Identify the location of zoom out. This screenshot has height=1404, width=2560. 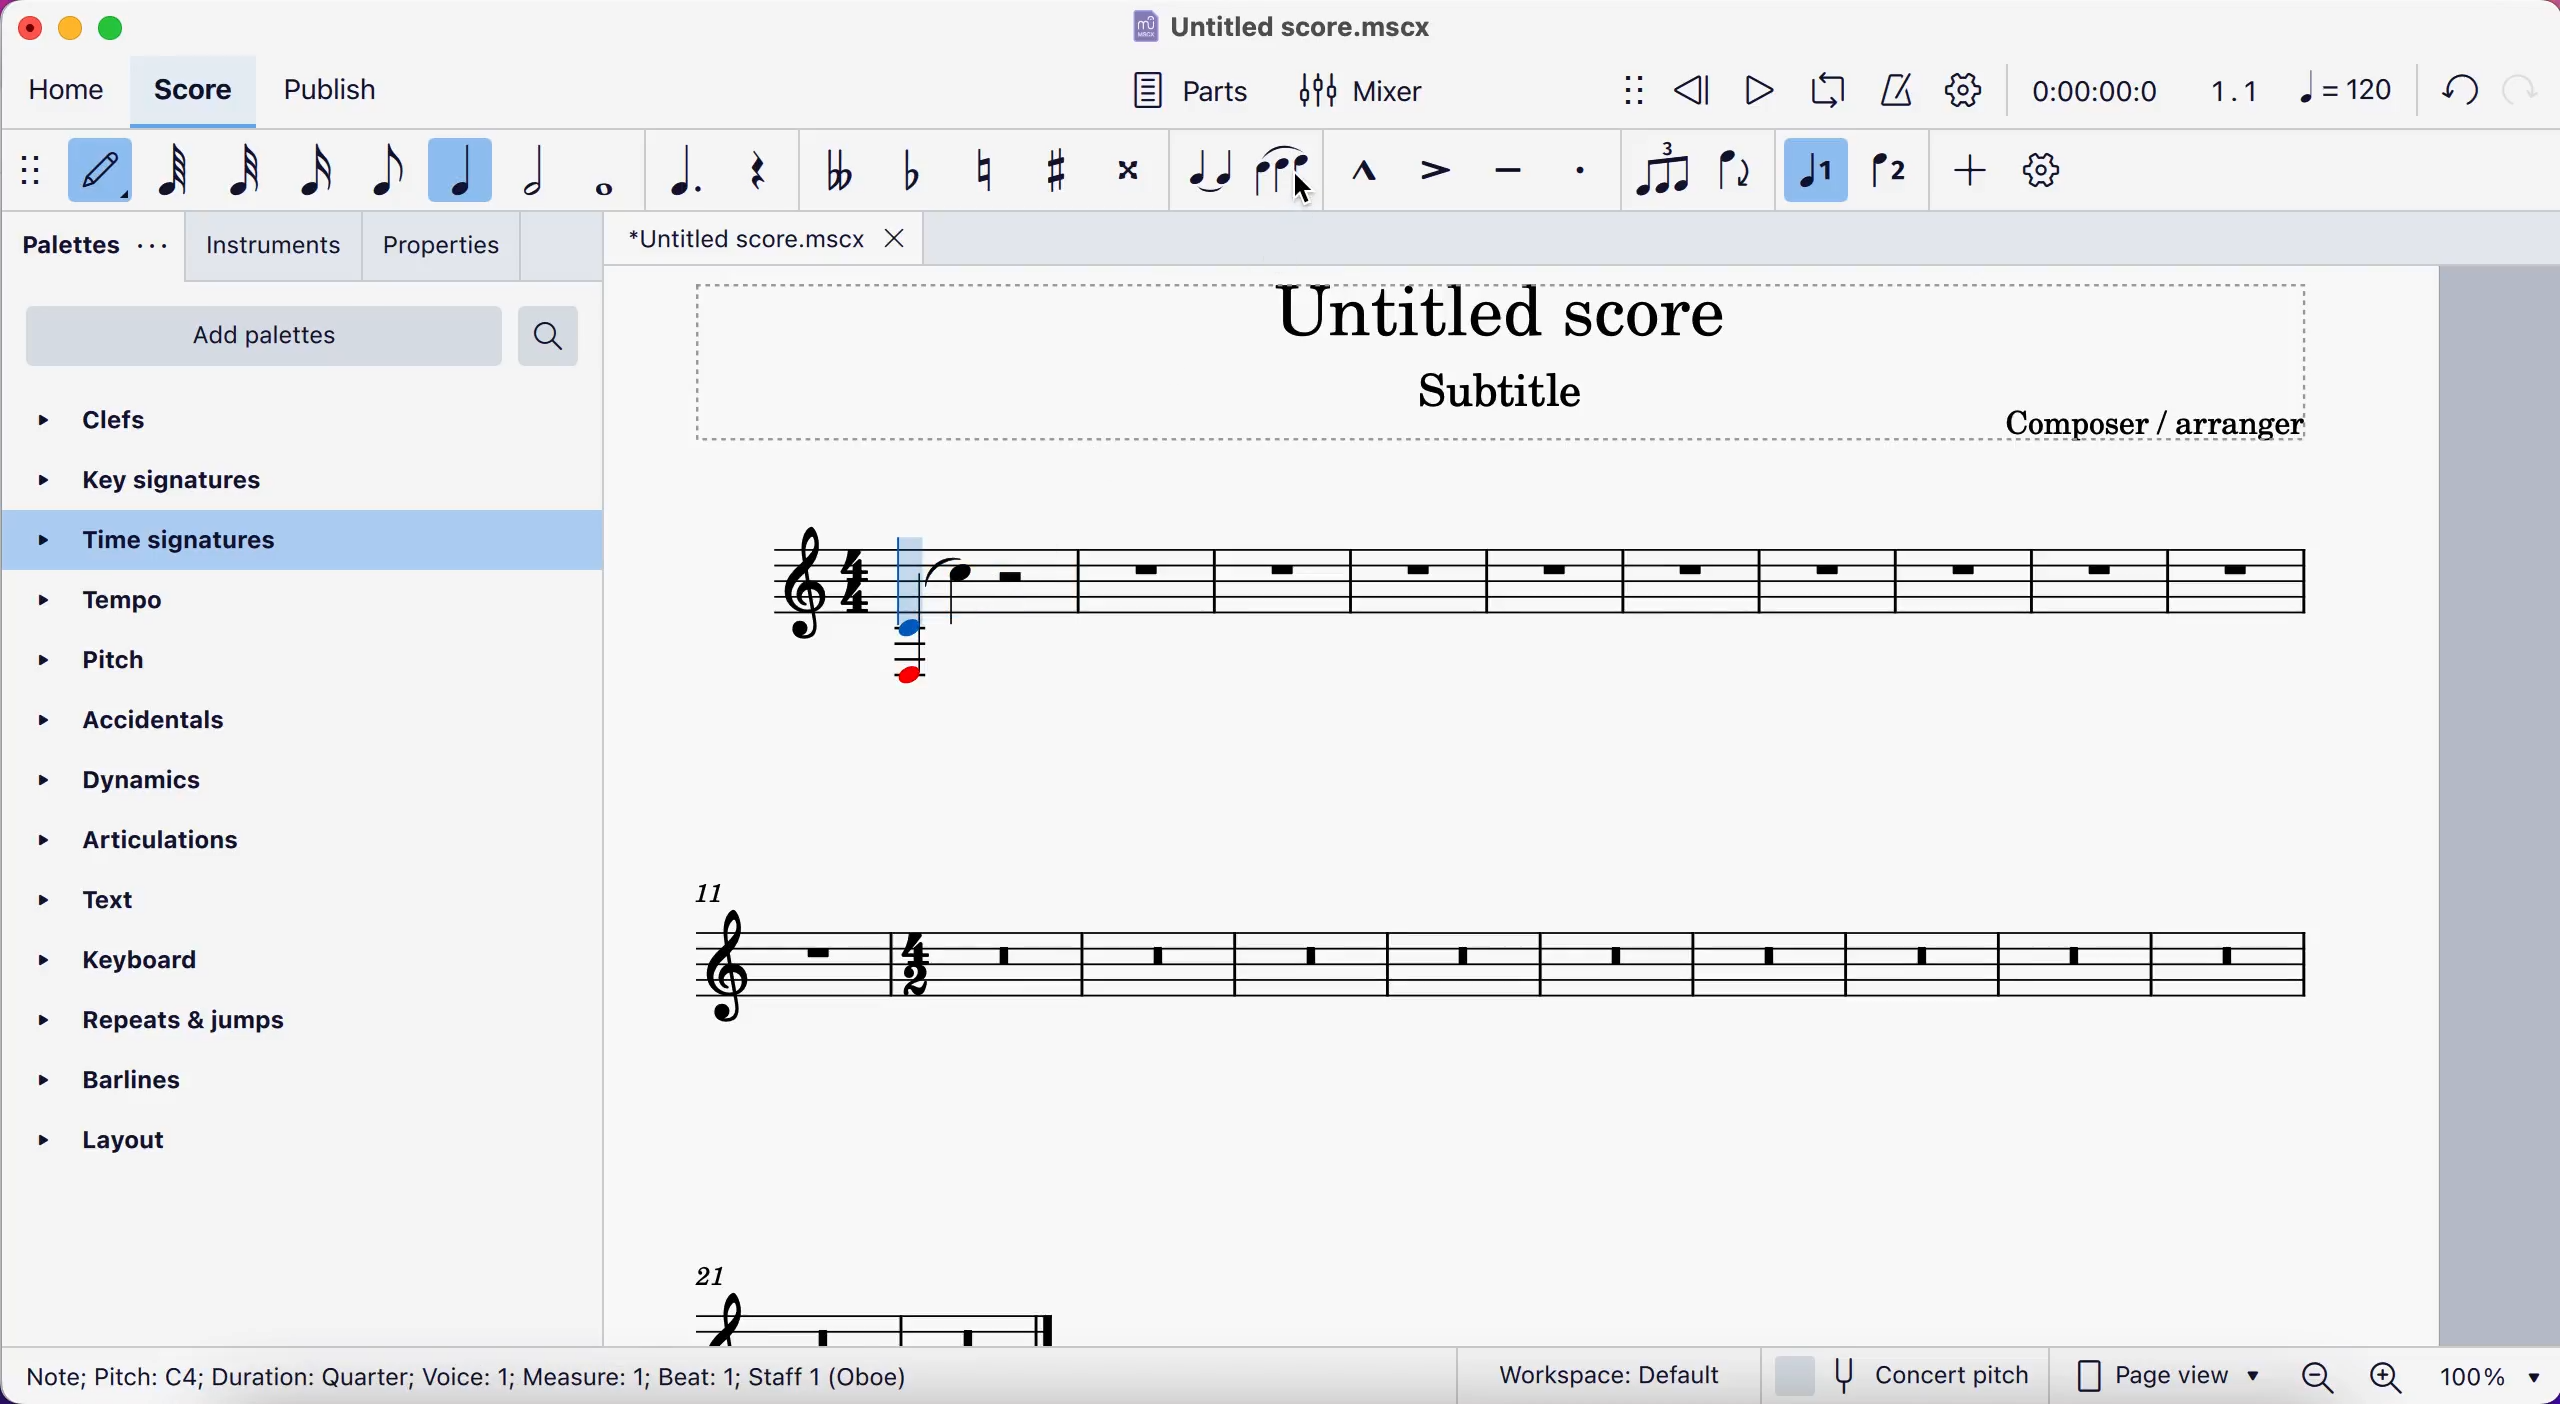
(2318, 1377).